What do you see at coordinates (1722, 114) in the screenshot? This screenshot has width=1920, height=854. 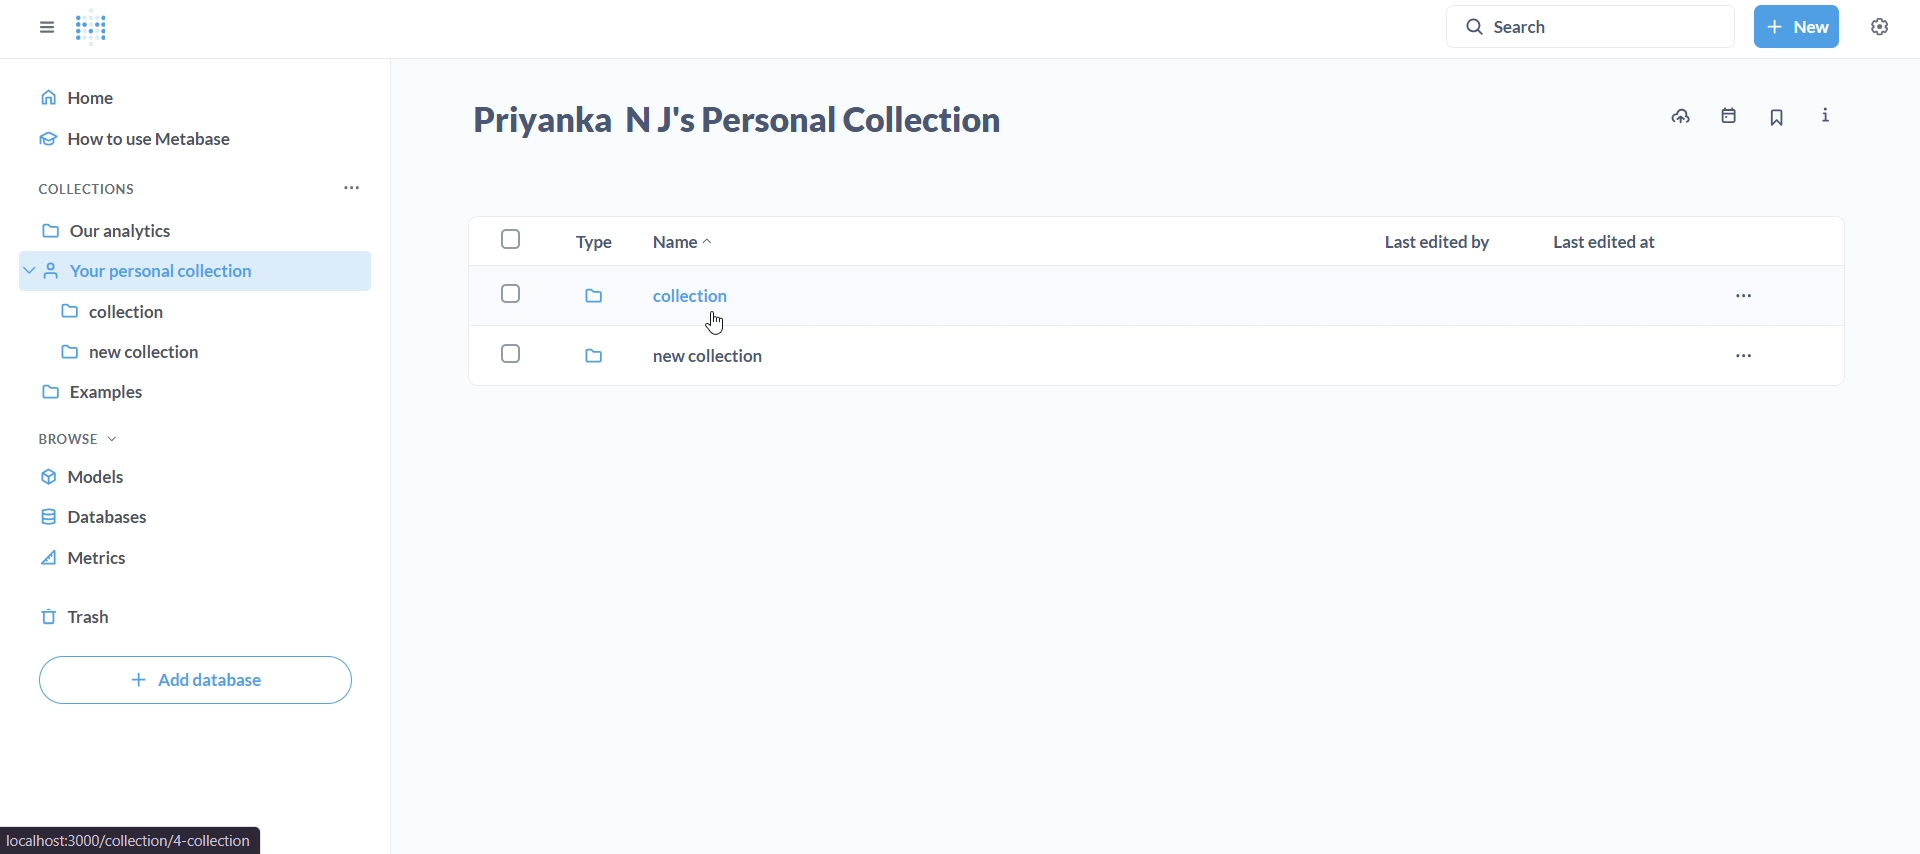 I see `events` at bounding box center [1722, 114].